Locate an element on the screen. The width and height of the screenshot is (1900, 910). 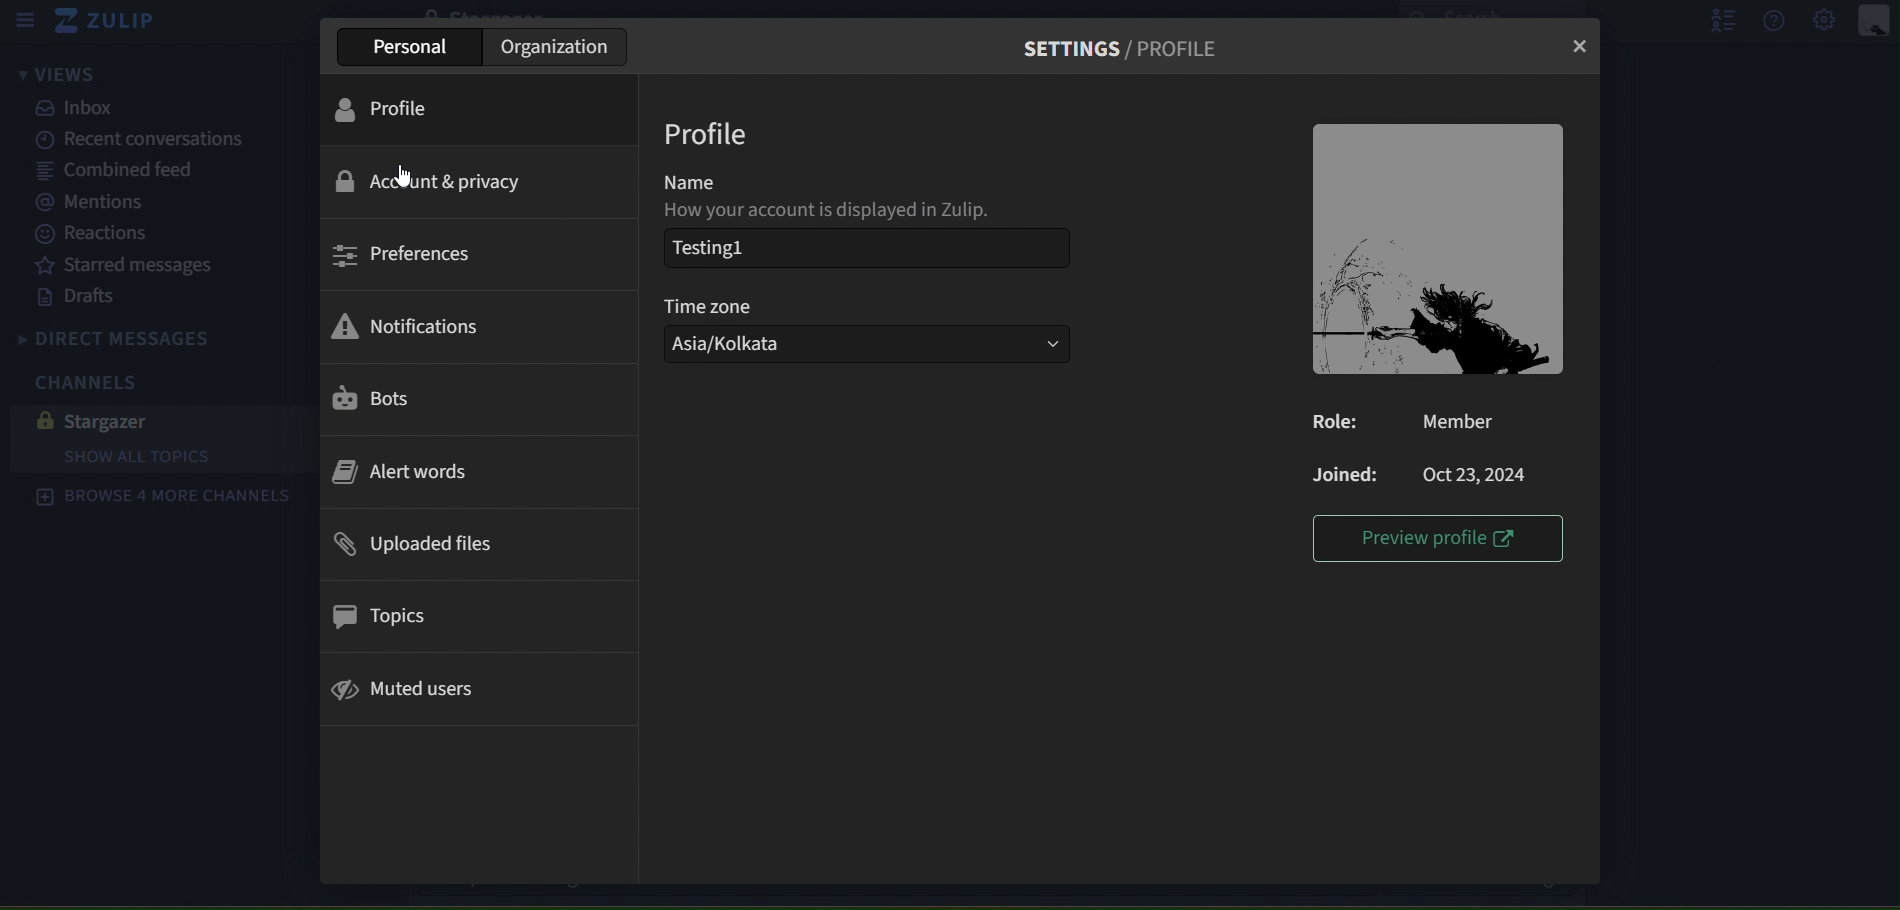
muted users is located at coordinates (411, 688).